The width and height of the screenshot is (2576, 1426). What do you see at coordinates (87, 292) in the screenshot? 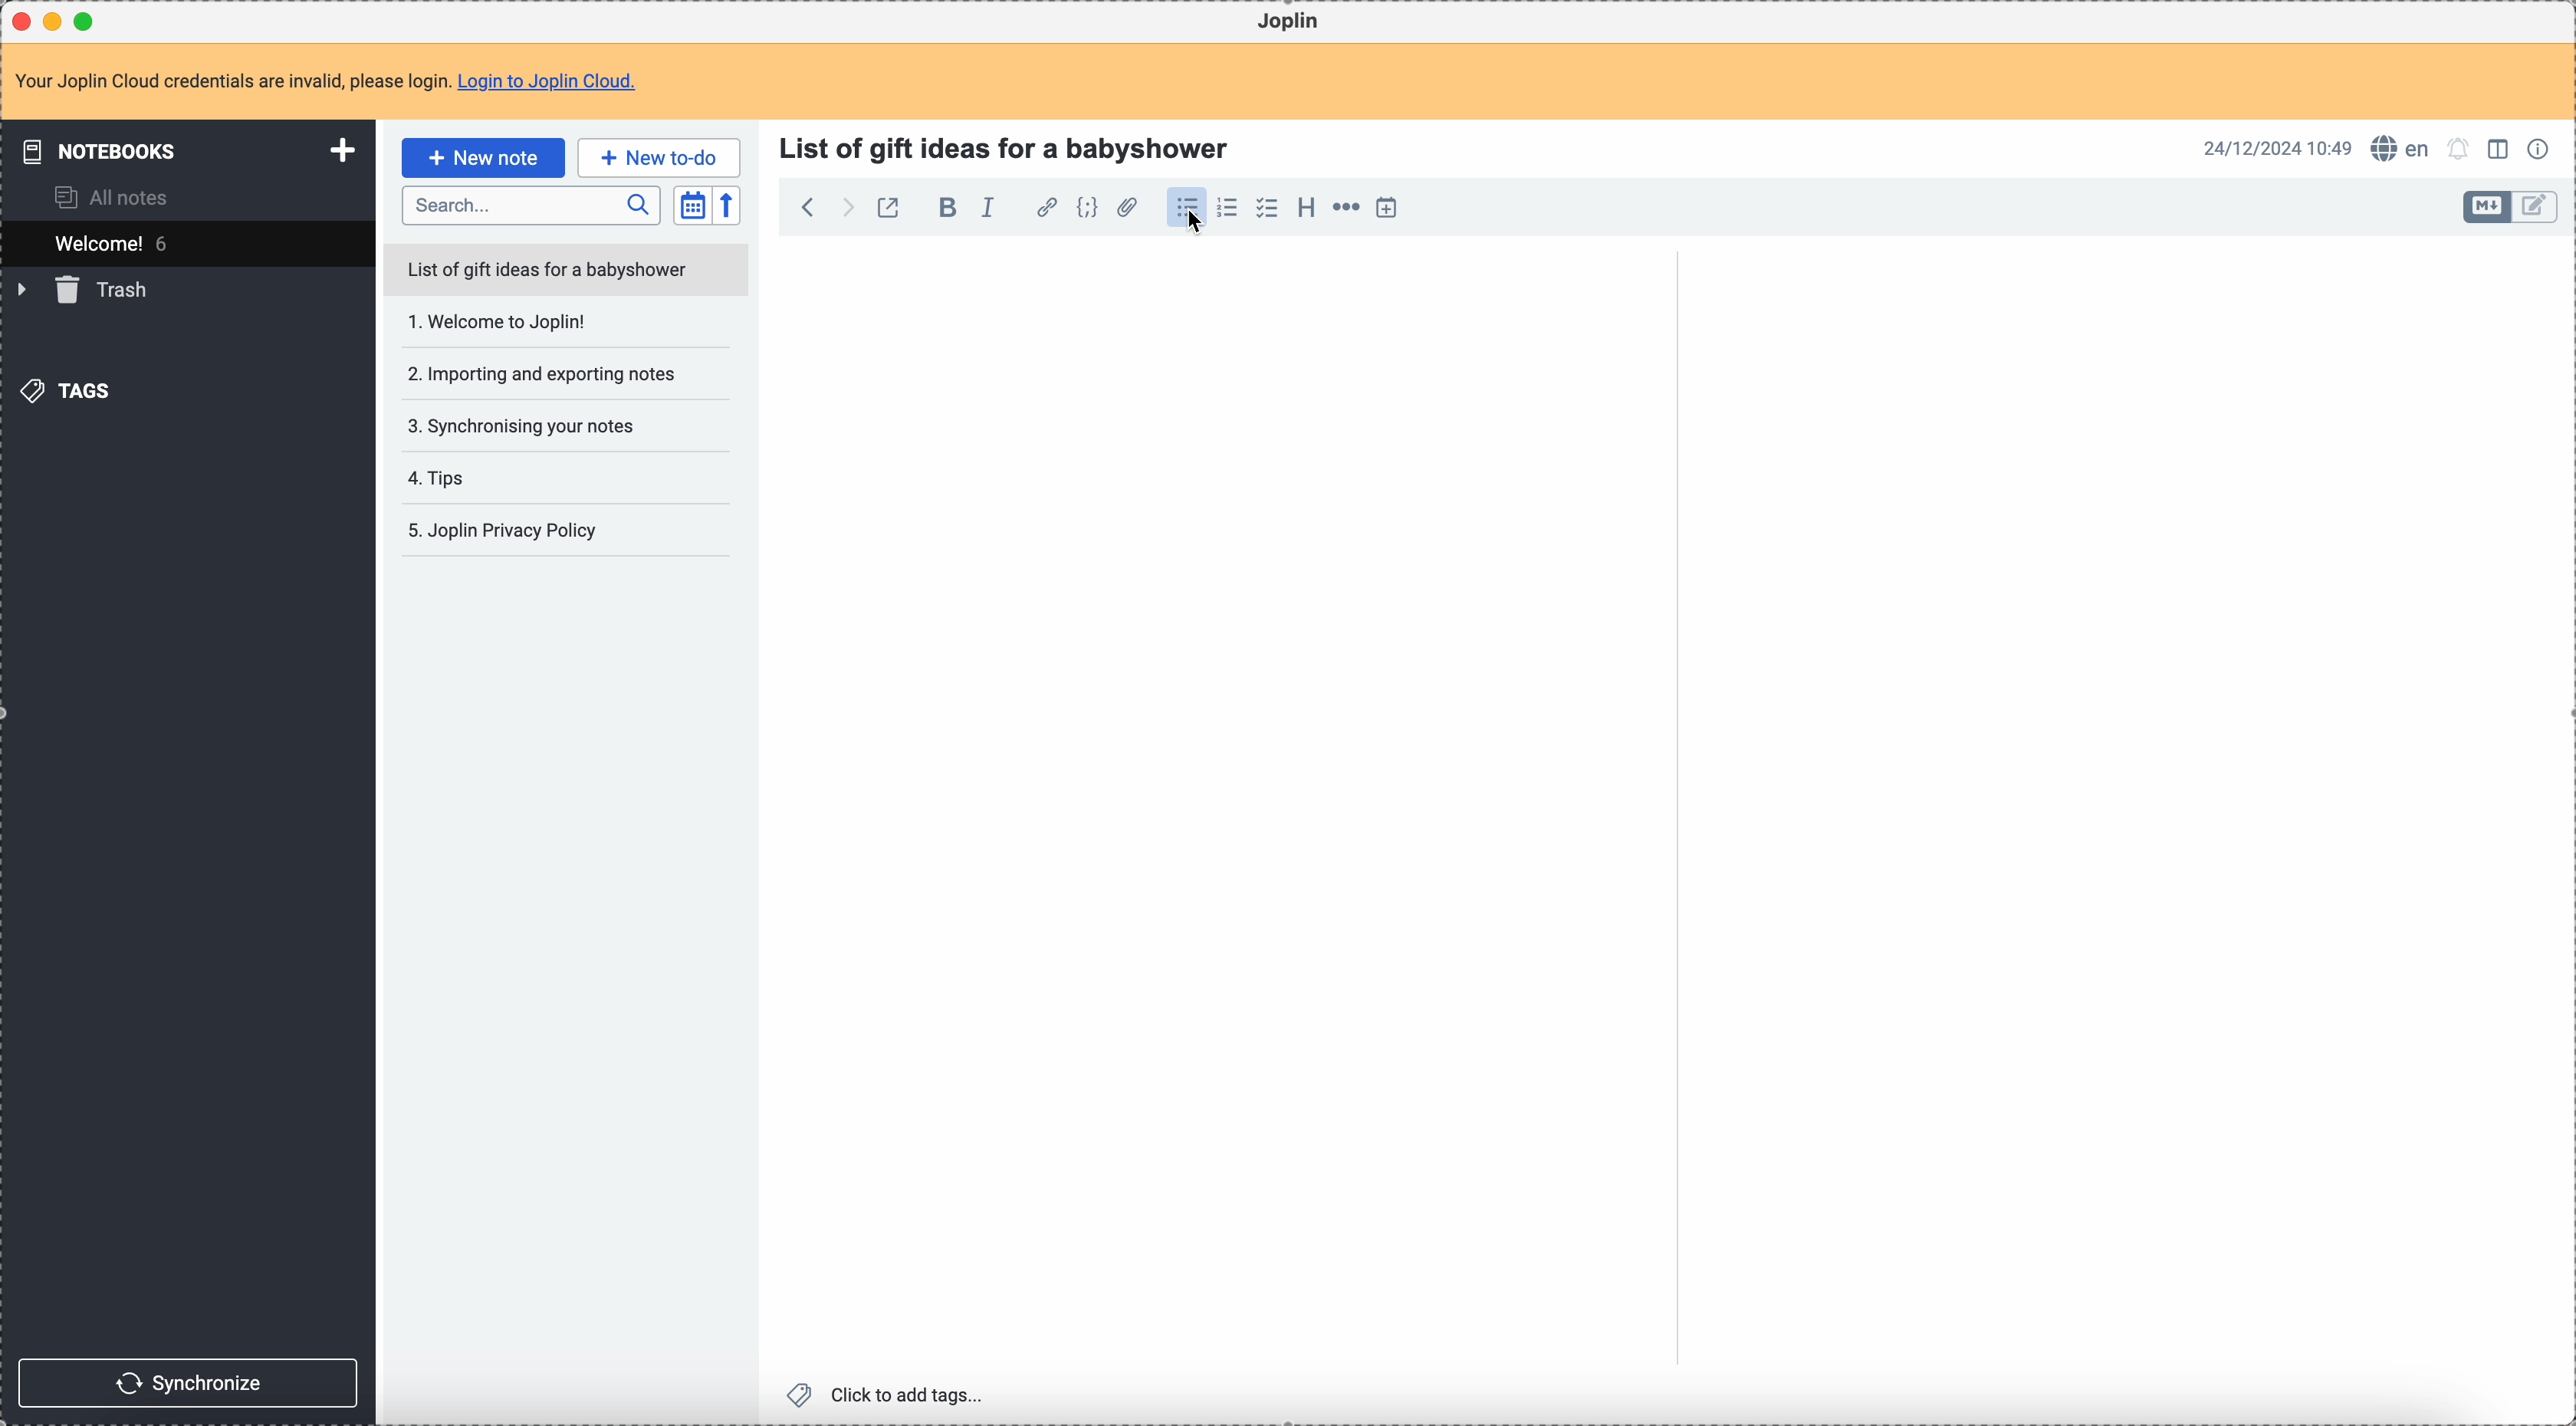
I see `trash` at bounding box center [87, 292].